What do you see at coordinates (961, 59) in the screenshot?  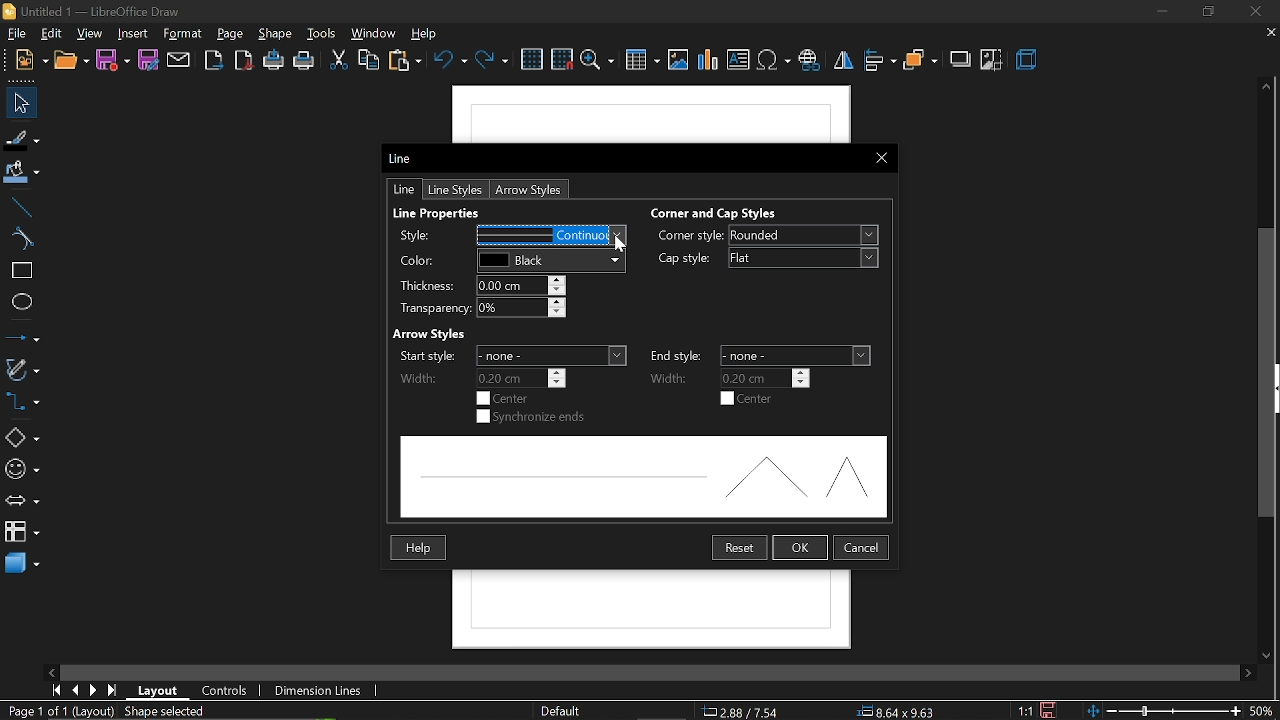 I see `shadow` at bounding box center [961, 59].